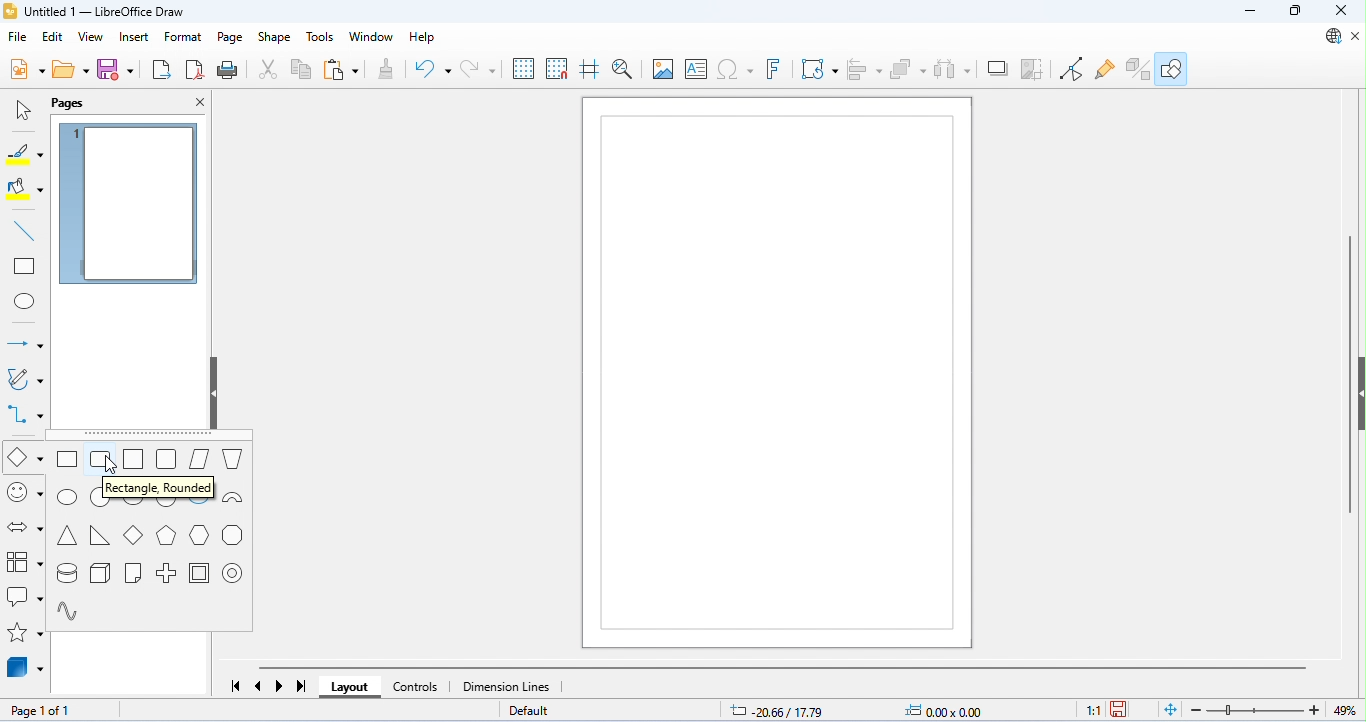 This screenshot has height=722, width=1366. What do you see at coordinates (166, 535) in the screenshot?
I see `pentagon` at bounding box center [166, 535].